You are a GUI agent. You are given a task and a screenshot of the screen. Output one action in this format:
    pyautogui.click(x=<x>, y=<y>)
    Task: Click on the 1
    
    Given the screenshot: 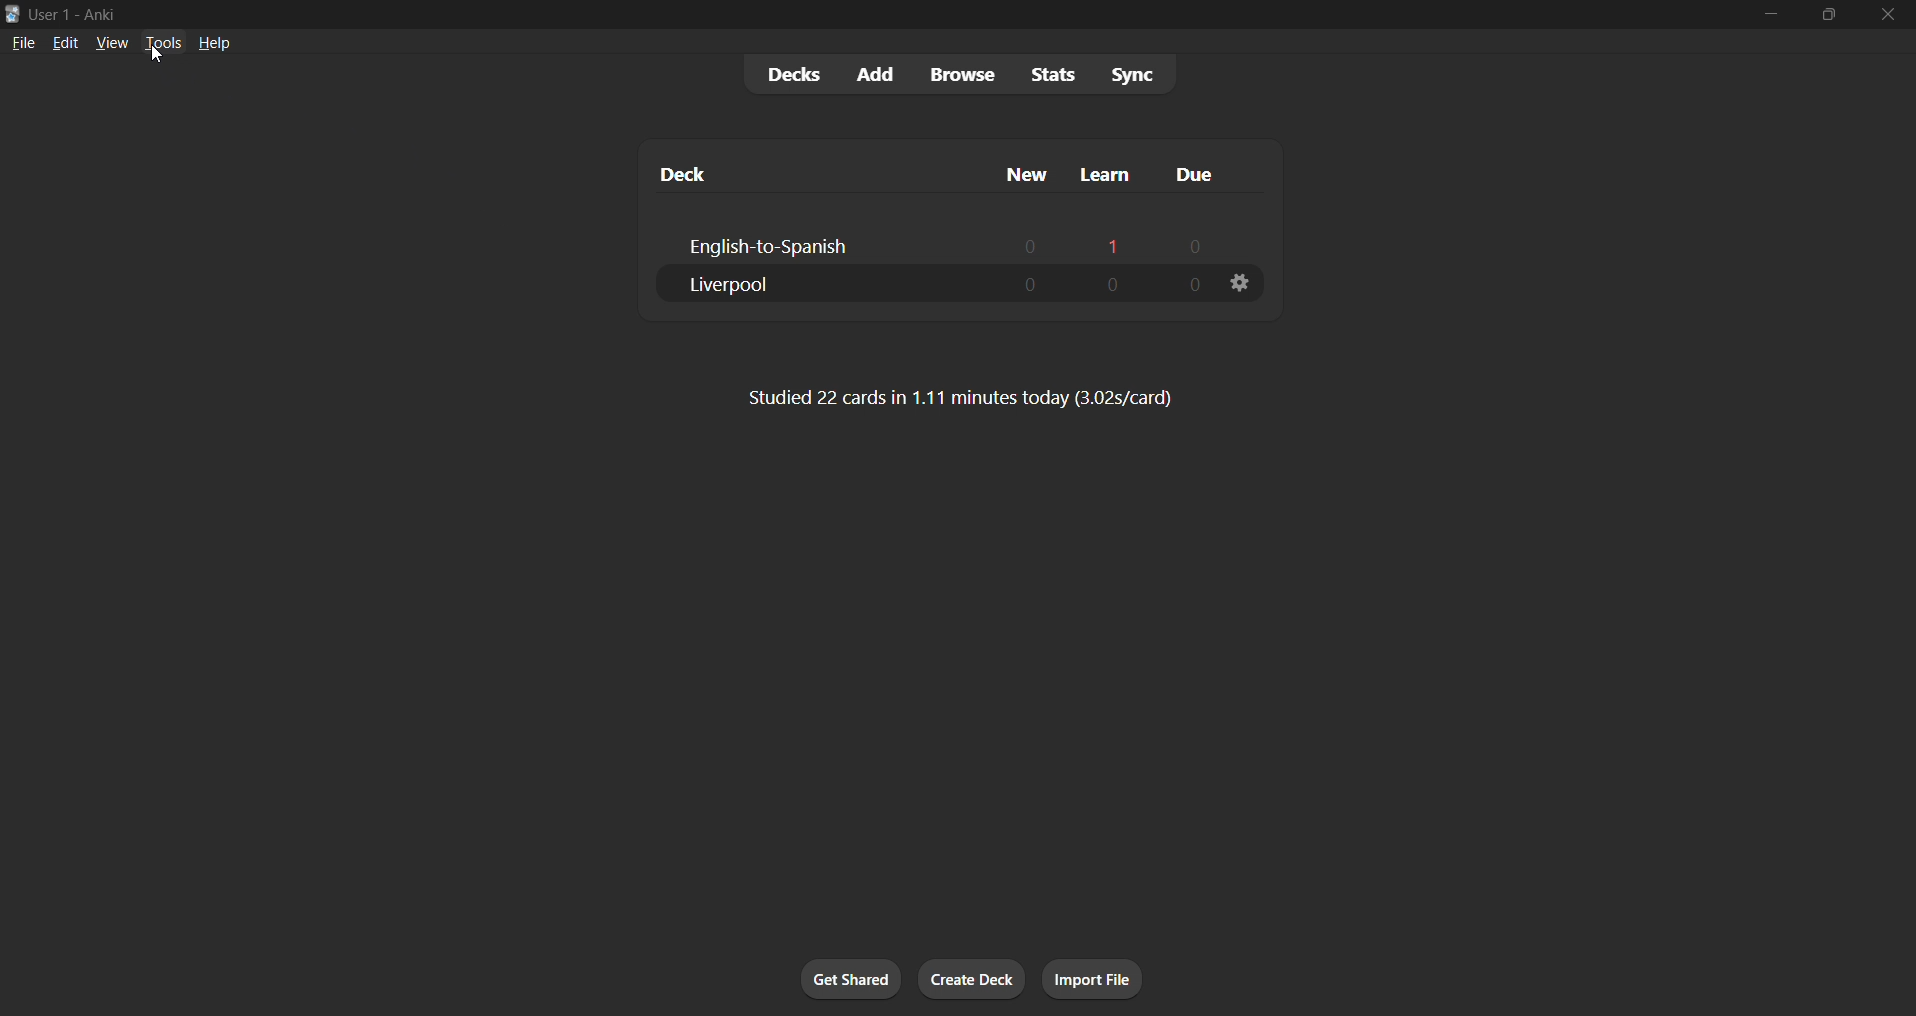 What is the action you would take?
    pyautogui.click(x=1111, y=242)
    